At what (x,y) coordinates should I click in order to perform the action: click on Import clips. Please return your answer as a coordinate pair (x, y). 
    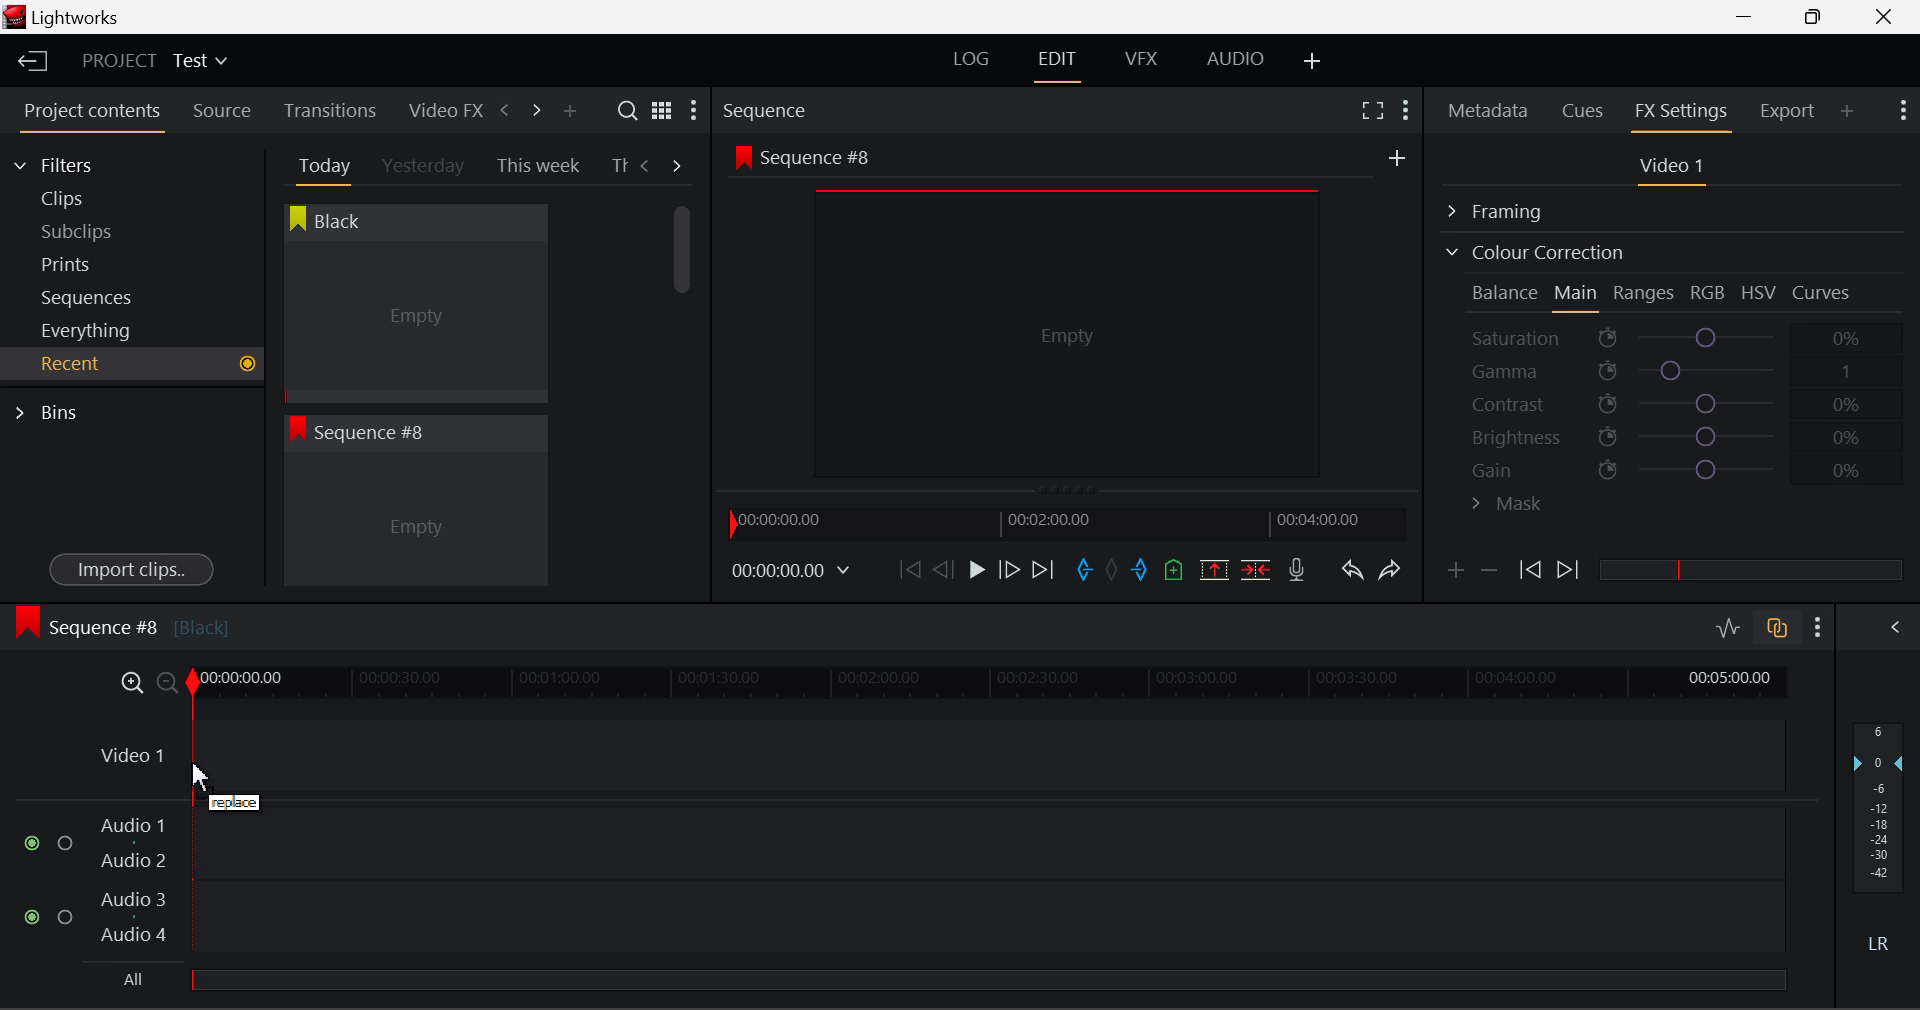
    Looking at the image, I should click on (131, 571).